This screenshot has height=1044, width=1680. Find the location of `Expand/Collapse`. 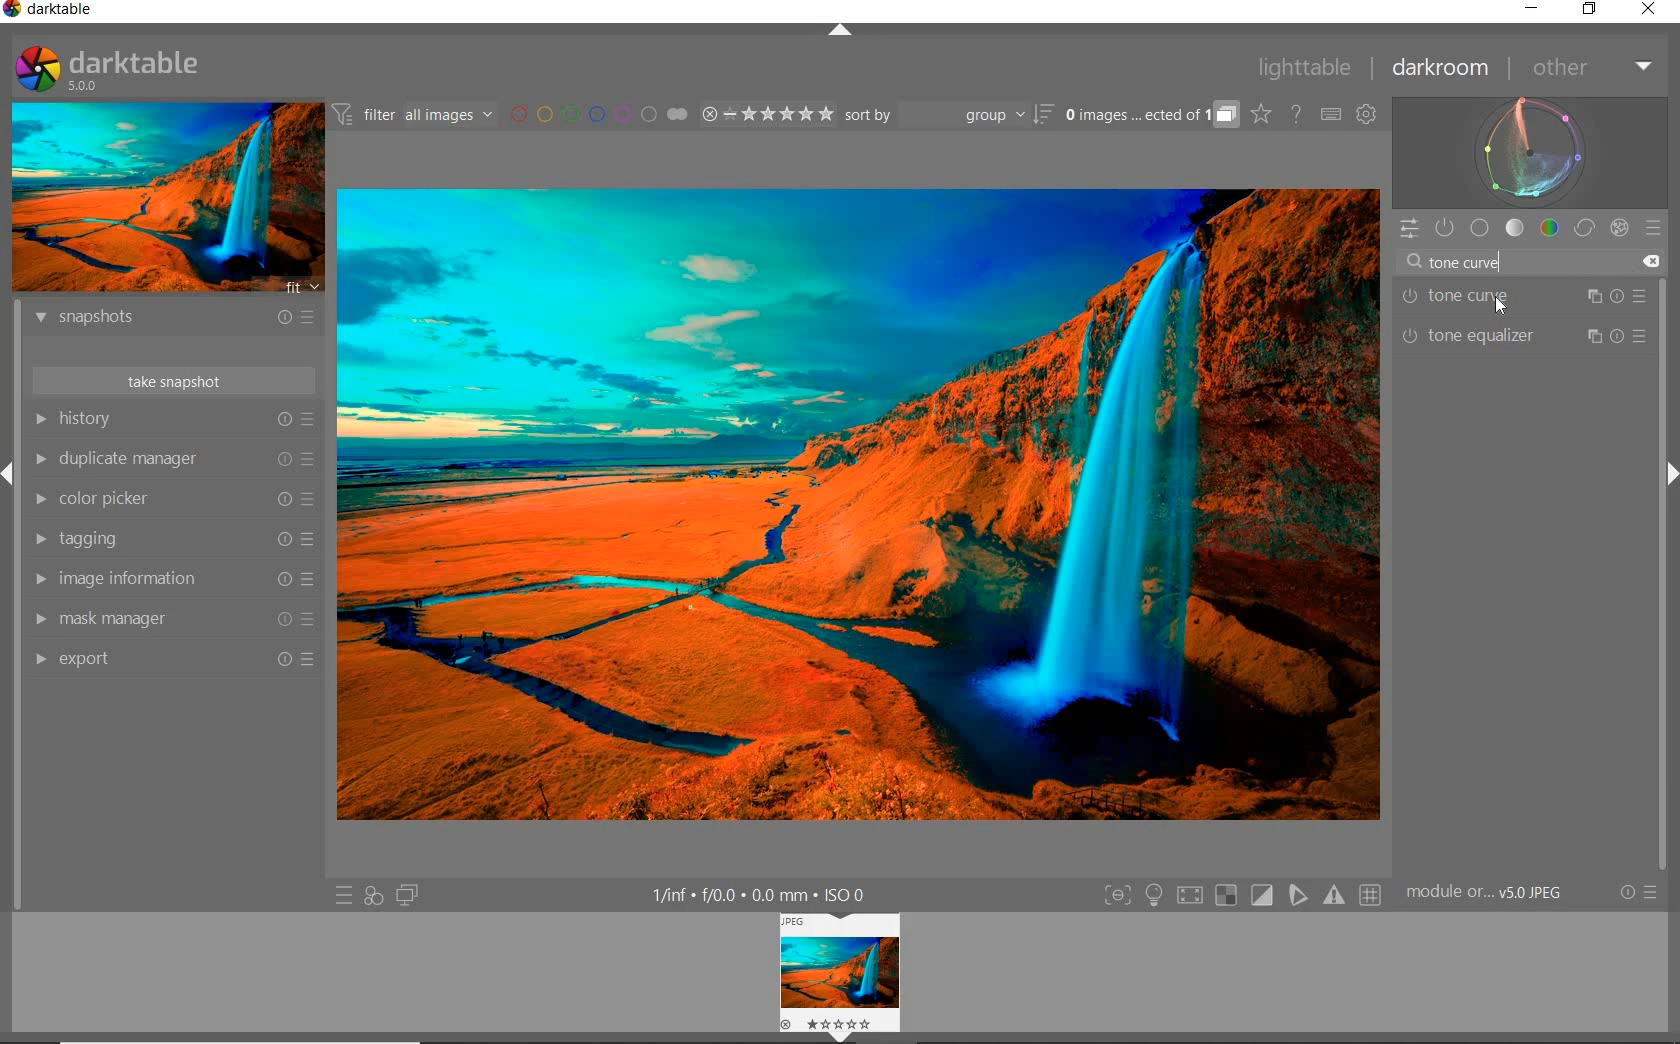

Expand/Collapse is located at coordinates (1669, 476).